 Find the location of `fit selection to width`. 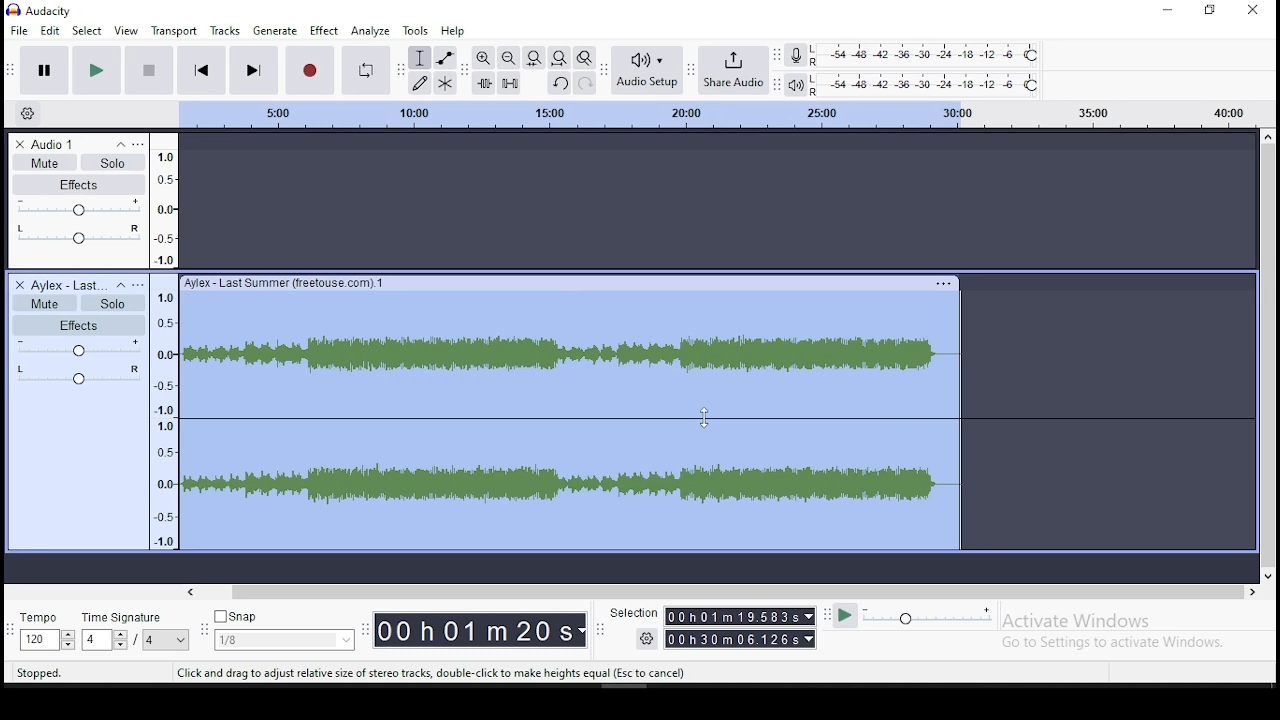

fit selection to width is located at coordinates (533, 57).